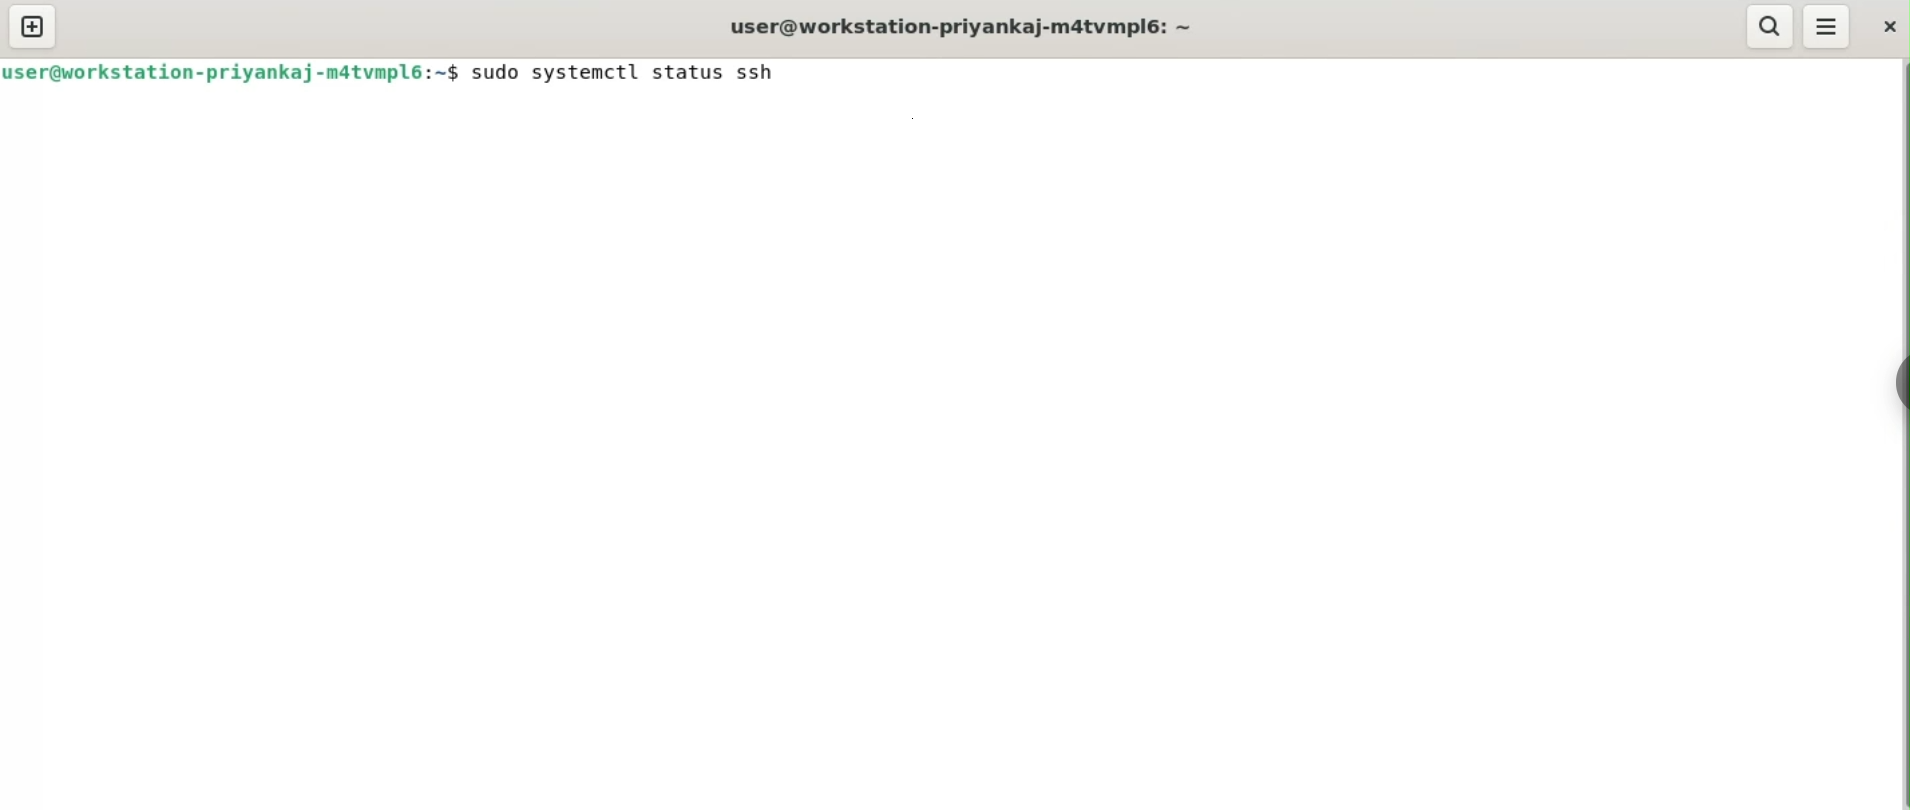  Describe the element at coordinates (1890, 393) in the screenshot. I see `Toggle button"` at that location.